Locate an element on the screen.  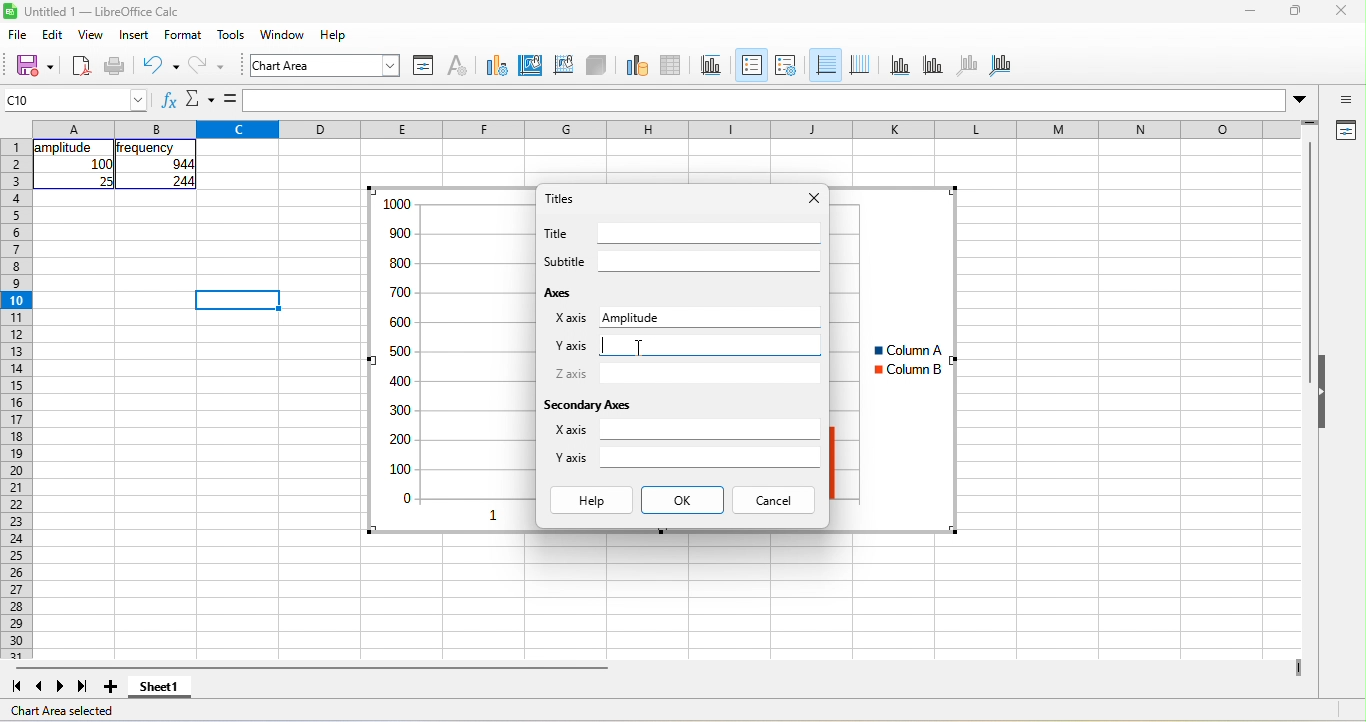
format is located at coordinates (183, 34).